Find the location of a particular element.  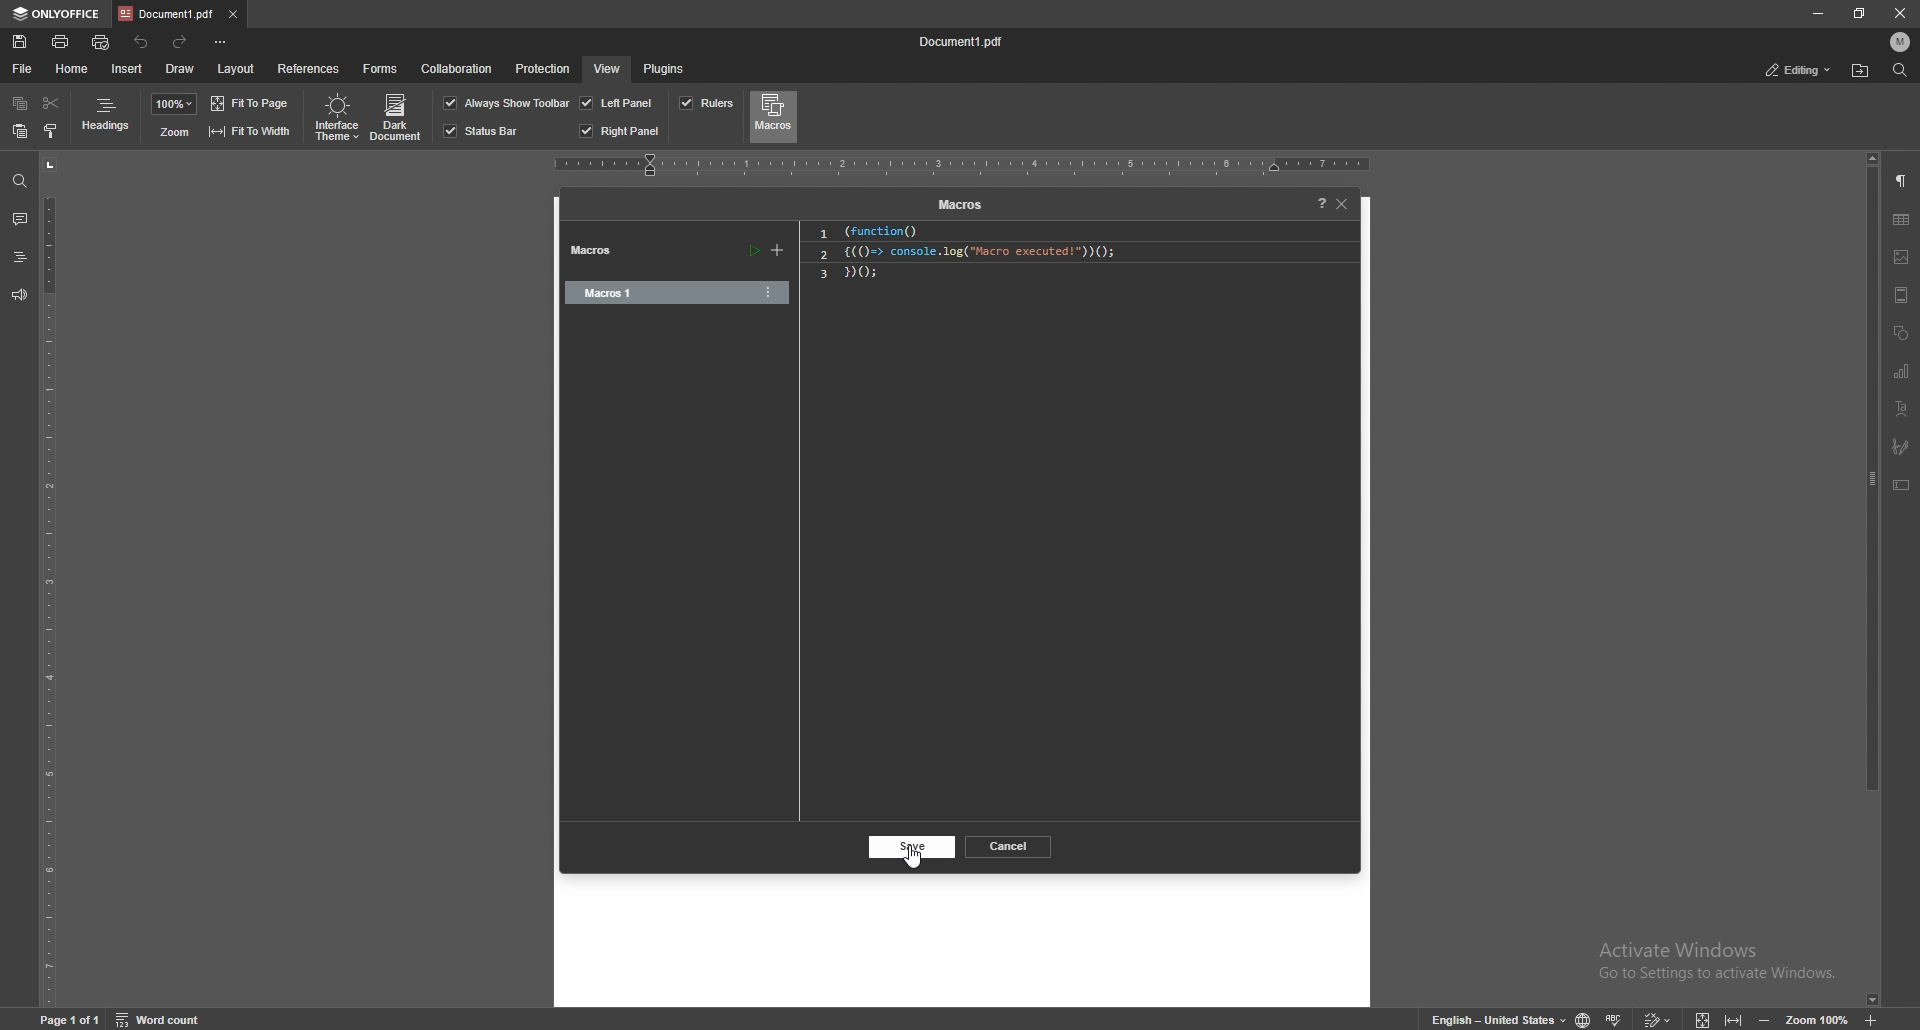

change doc language is located at coordinates (1583, 1018).